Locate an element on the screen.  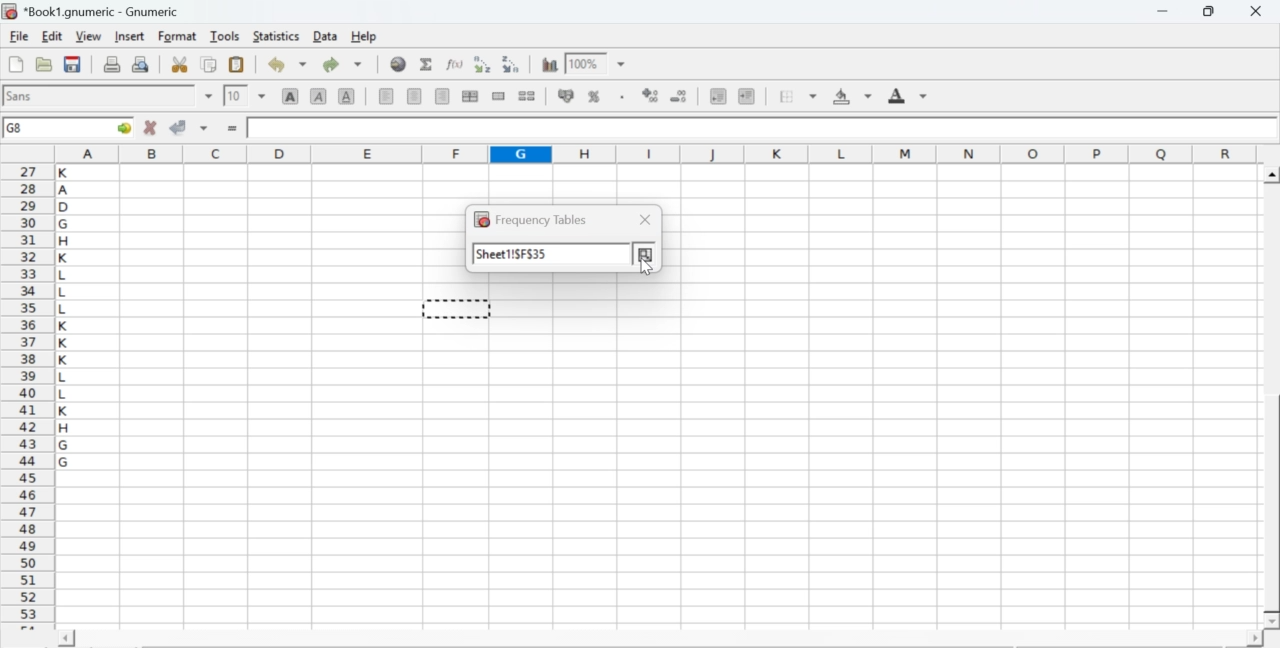
cursor is located at coordinates (645, 265).